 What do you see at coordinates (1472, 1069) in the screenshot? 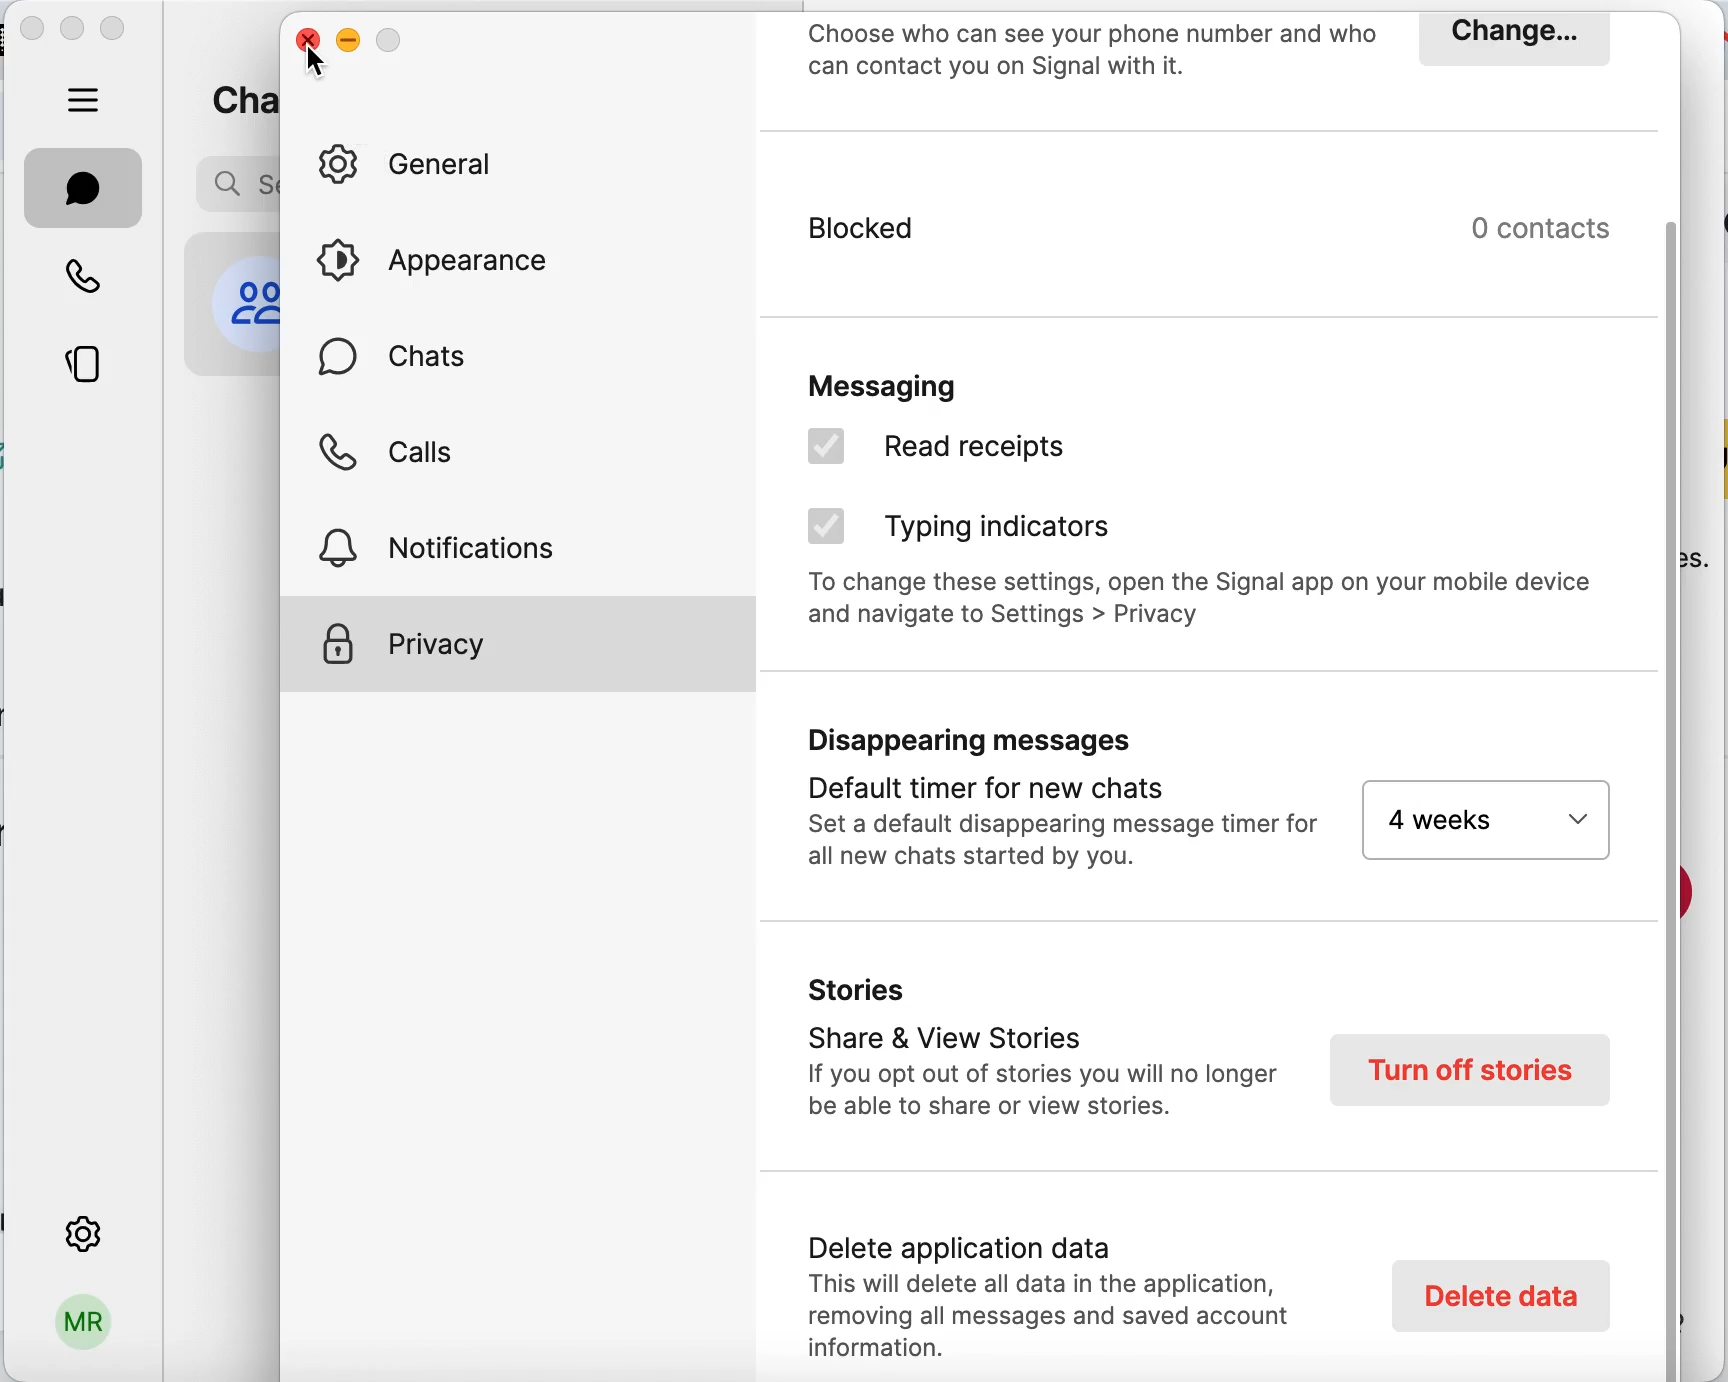
I see `turn off stories` at bounding box center [1472, 1069].